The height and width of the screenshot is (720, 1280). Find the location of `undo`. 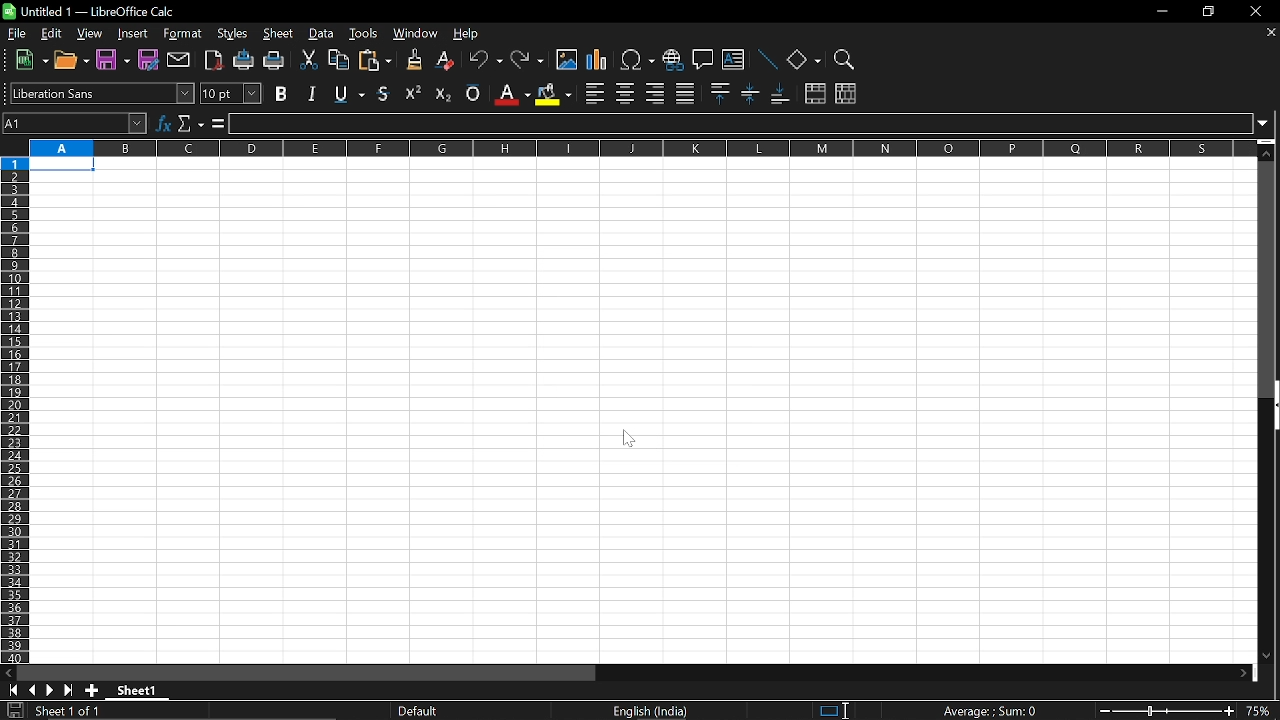

undo is located at coordinates (486, 62).